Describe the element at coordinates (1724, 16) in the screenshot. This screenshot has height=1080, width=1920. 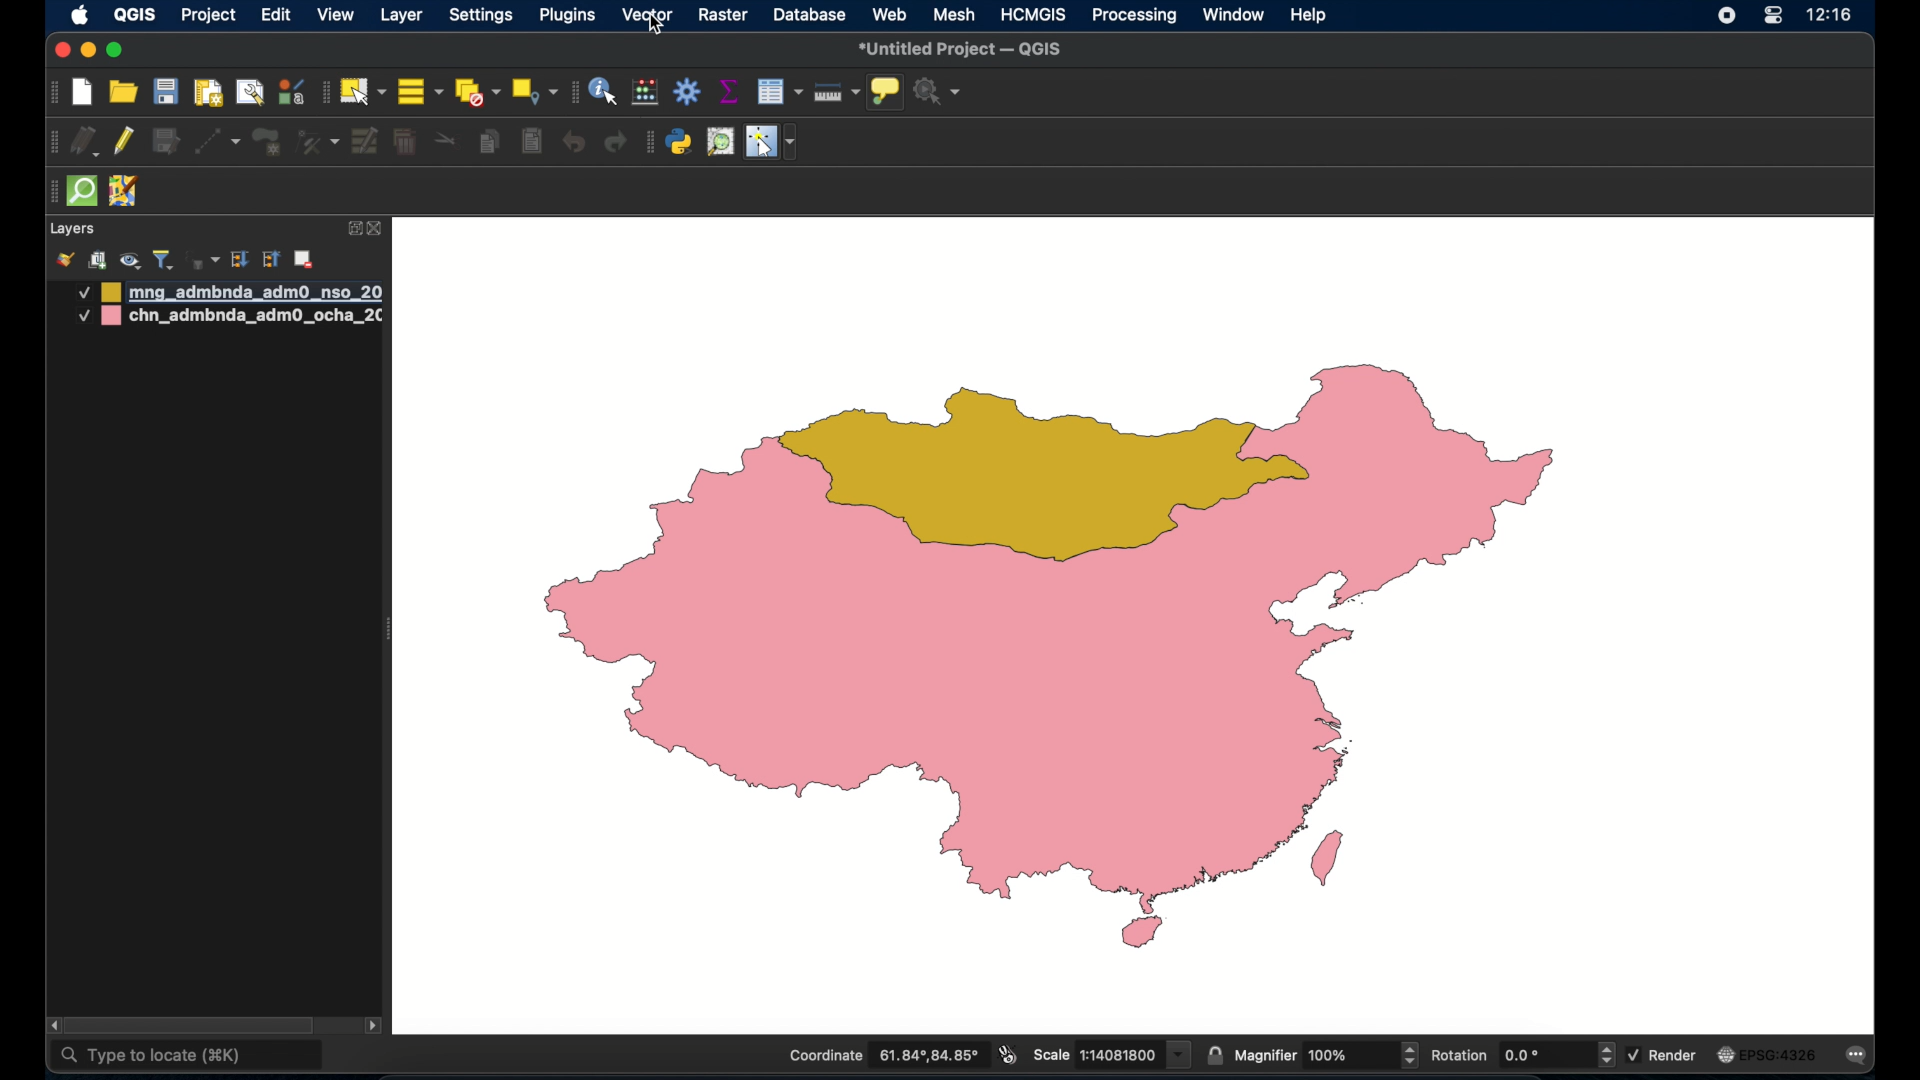
I see `screen recorder icon` at that location.